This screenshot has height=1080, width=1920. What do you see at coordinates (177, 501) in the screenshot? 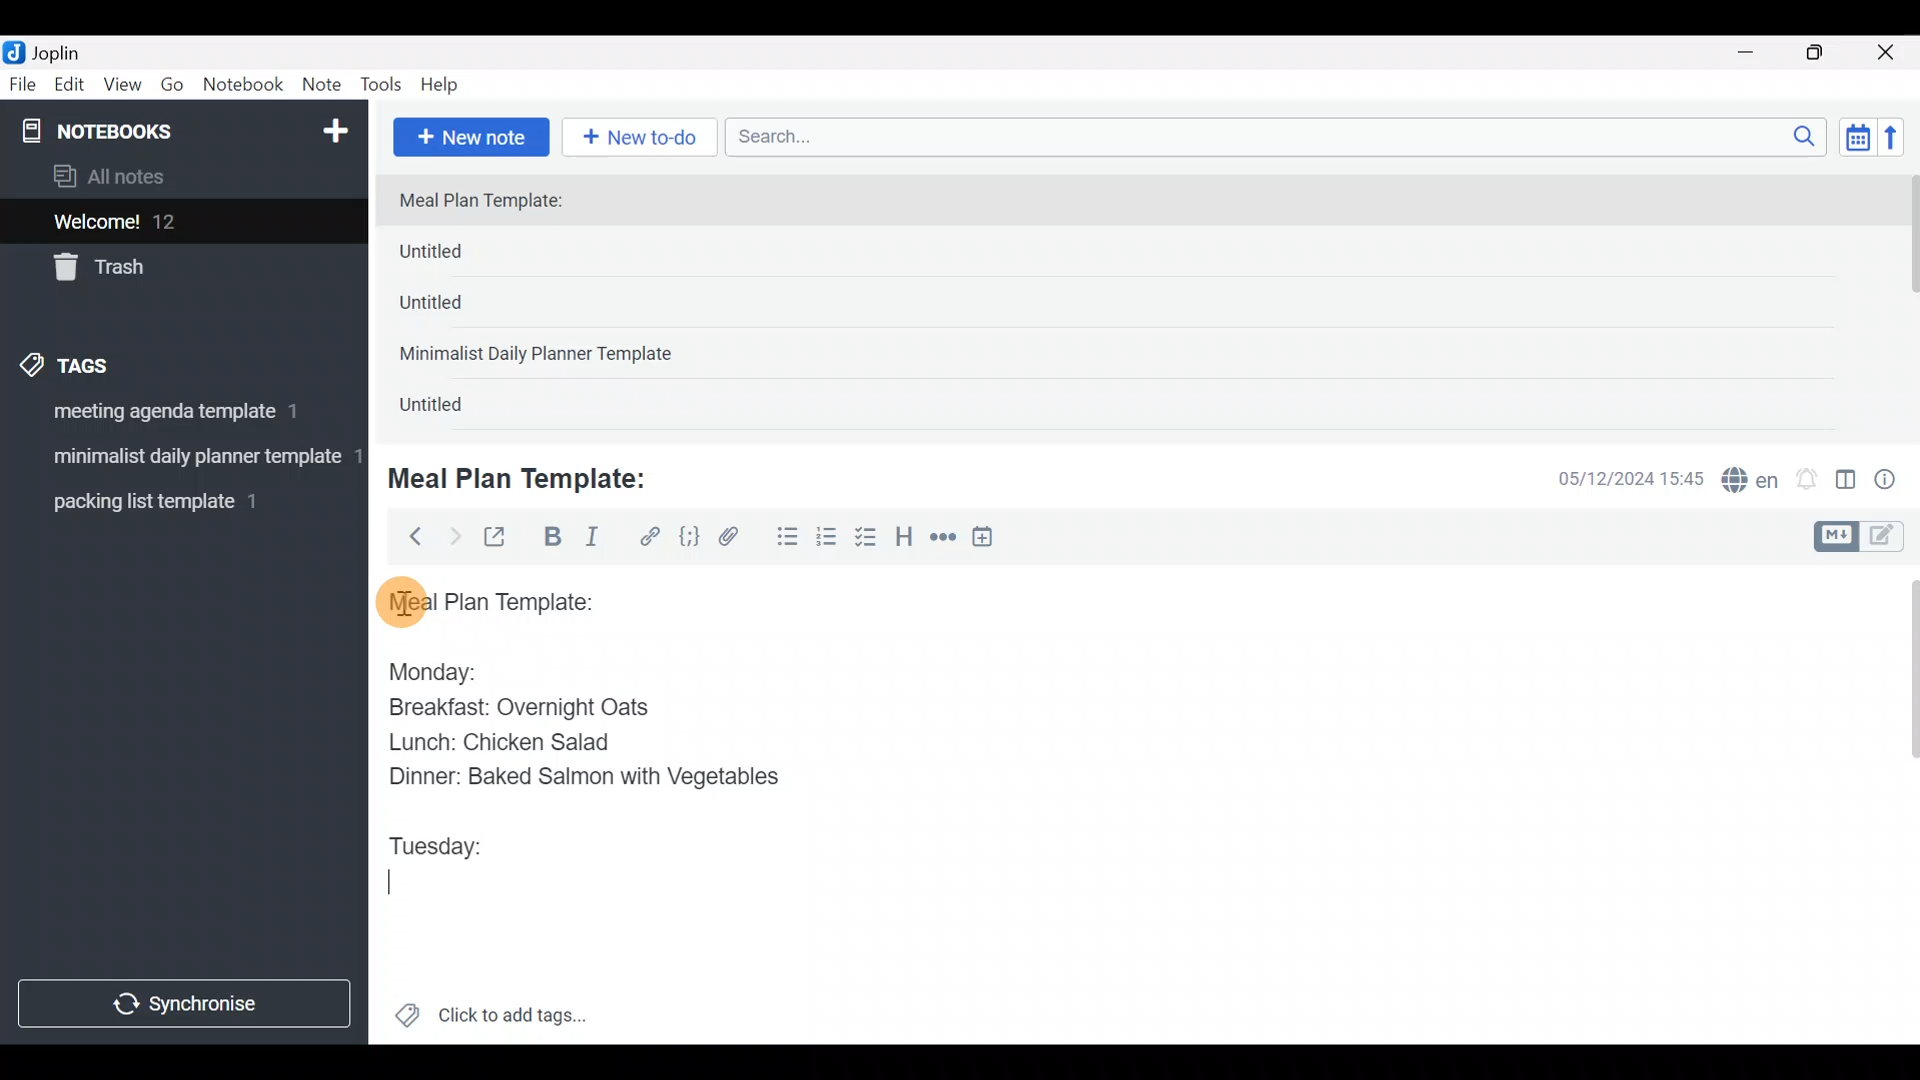
I see `Tag 3` at bounding box center [177, 501].